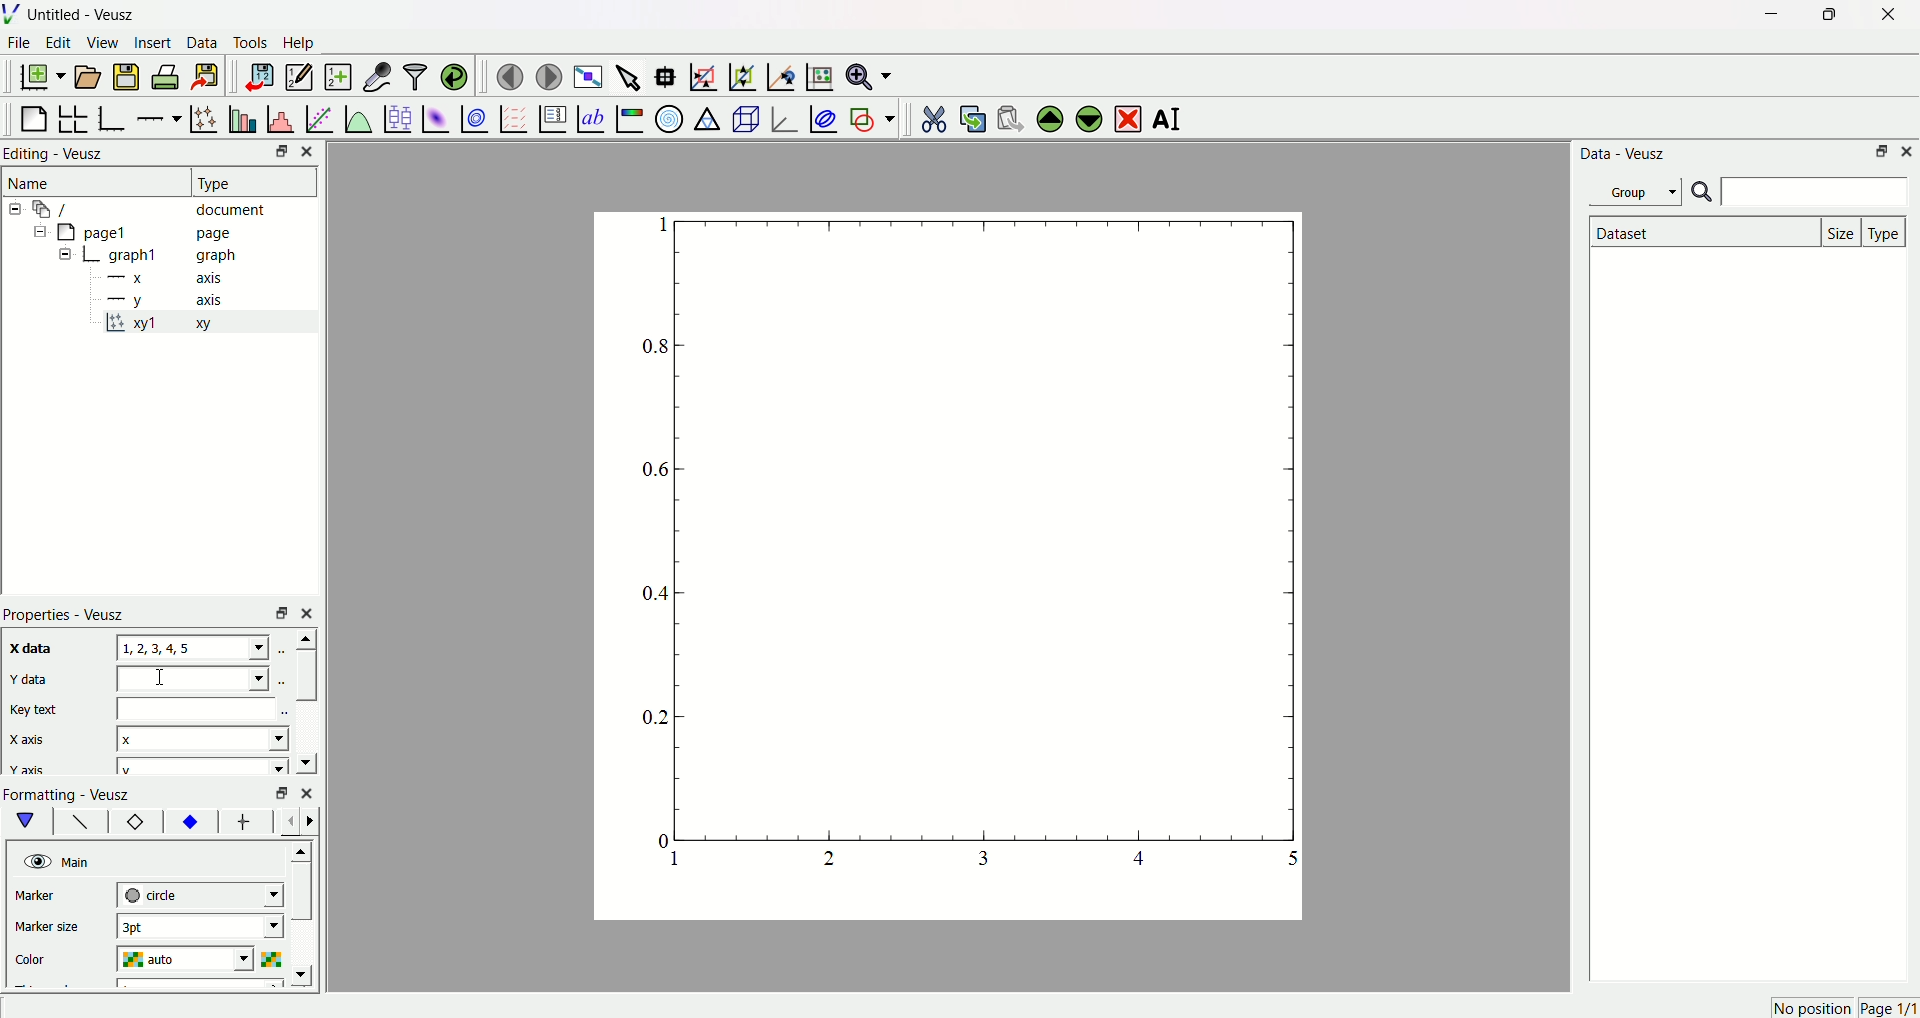 The height and width of the screenshot is (1018, 1920). What do you see at coordinates (436, 117) in the screenshot?
I see `plot 2 d datasets as image` at bounding box center [436, 117].